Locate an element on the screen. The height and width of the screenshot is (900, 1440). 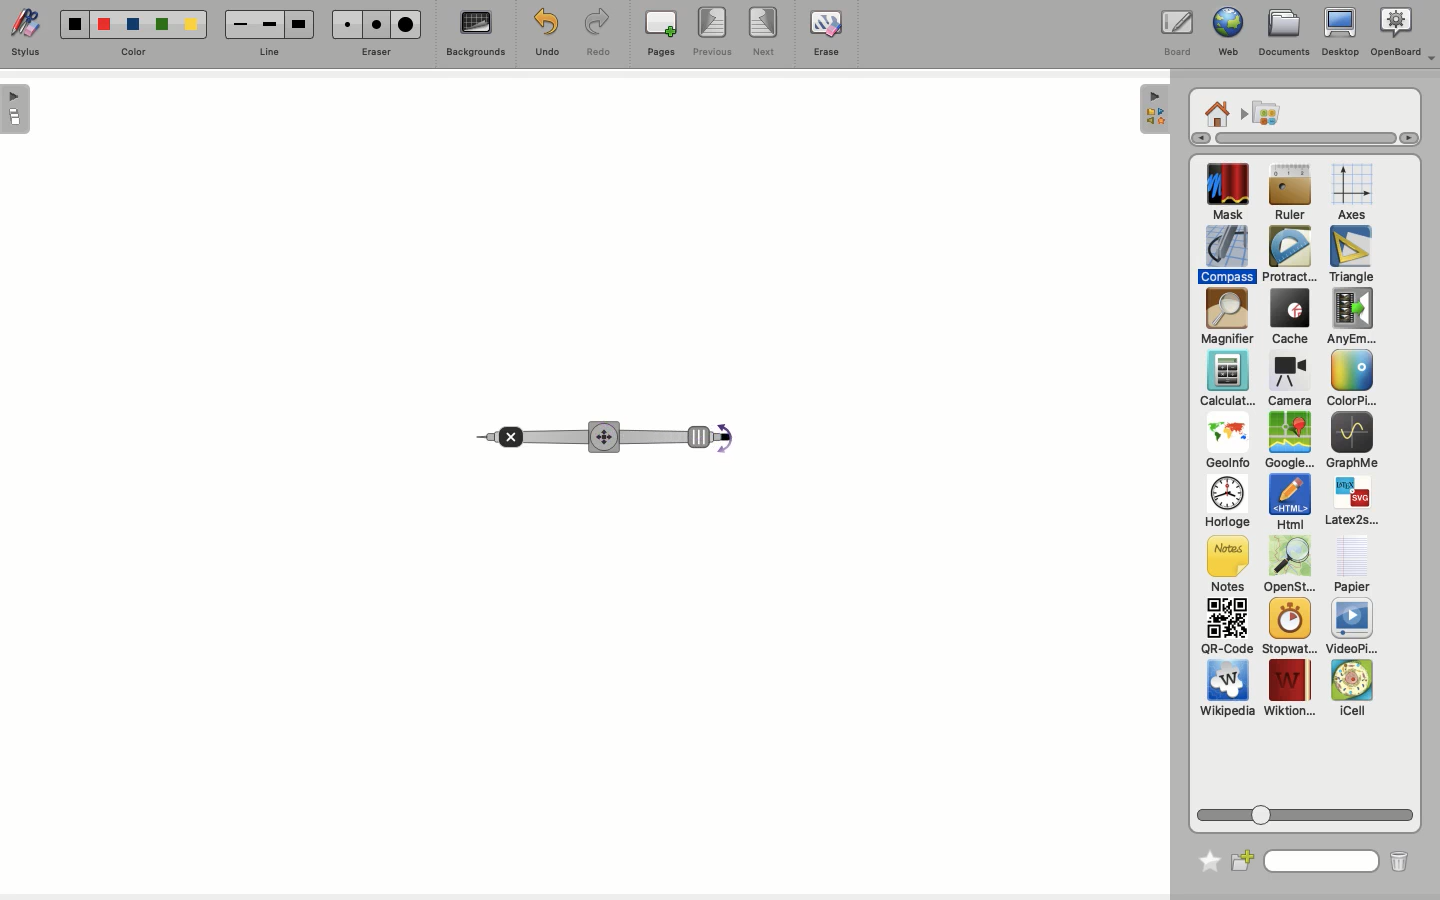
Stopwatch is located at coordinates (1288, 628).